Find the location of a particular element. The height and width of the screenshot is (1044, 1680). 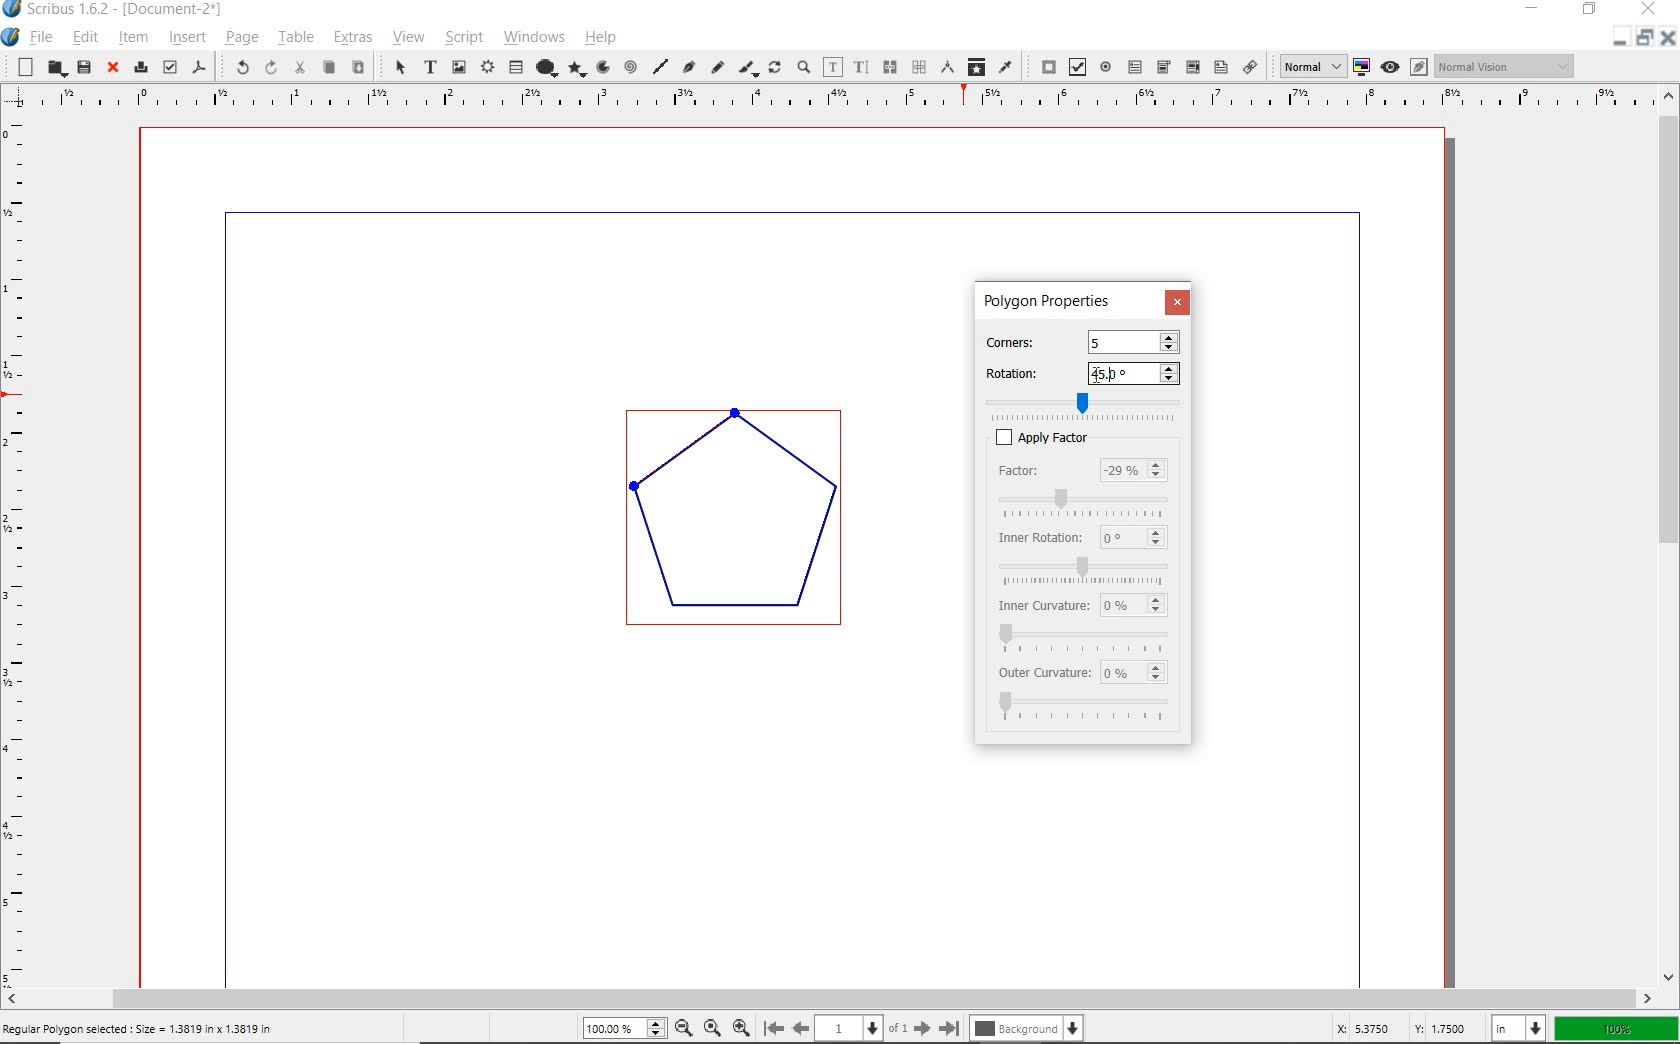

preflight verifier is located at coordinates (169, 66).